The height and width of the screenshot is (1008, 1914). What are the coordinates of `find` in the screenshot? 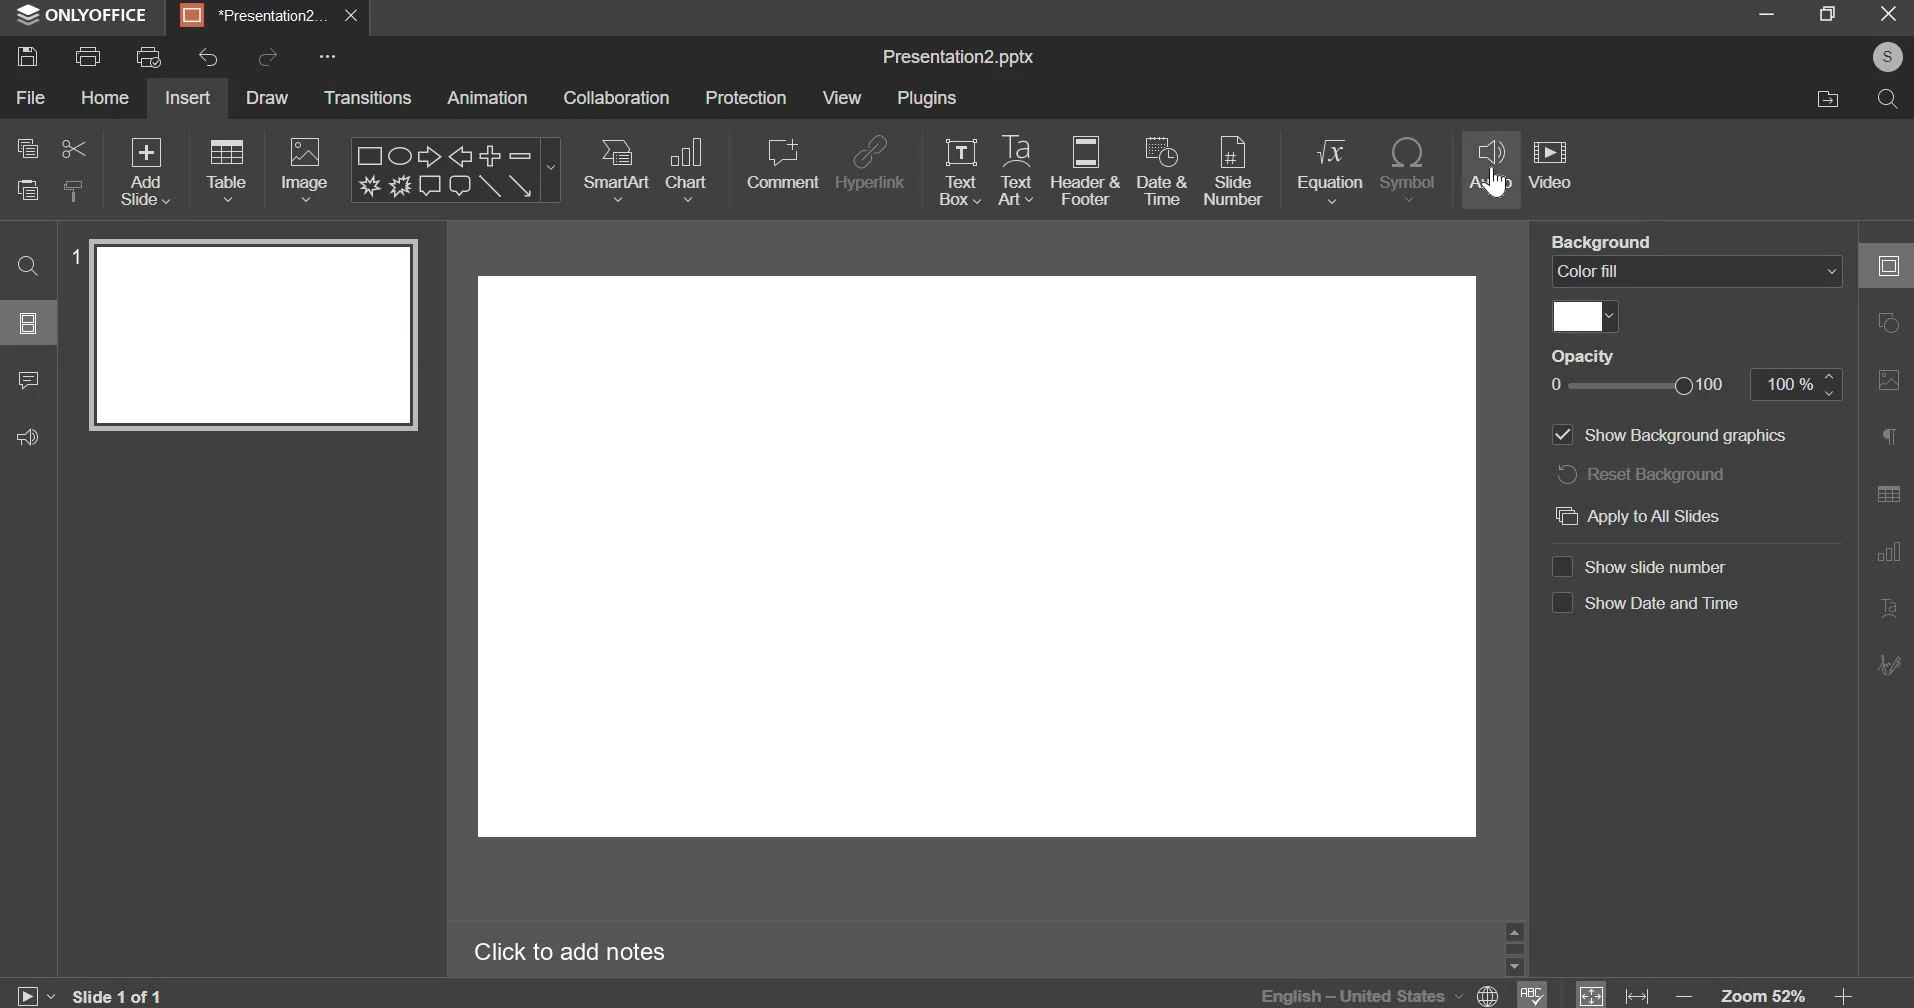 It's located at (31, 267).